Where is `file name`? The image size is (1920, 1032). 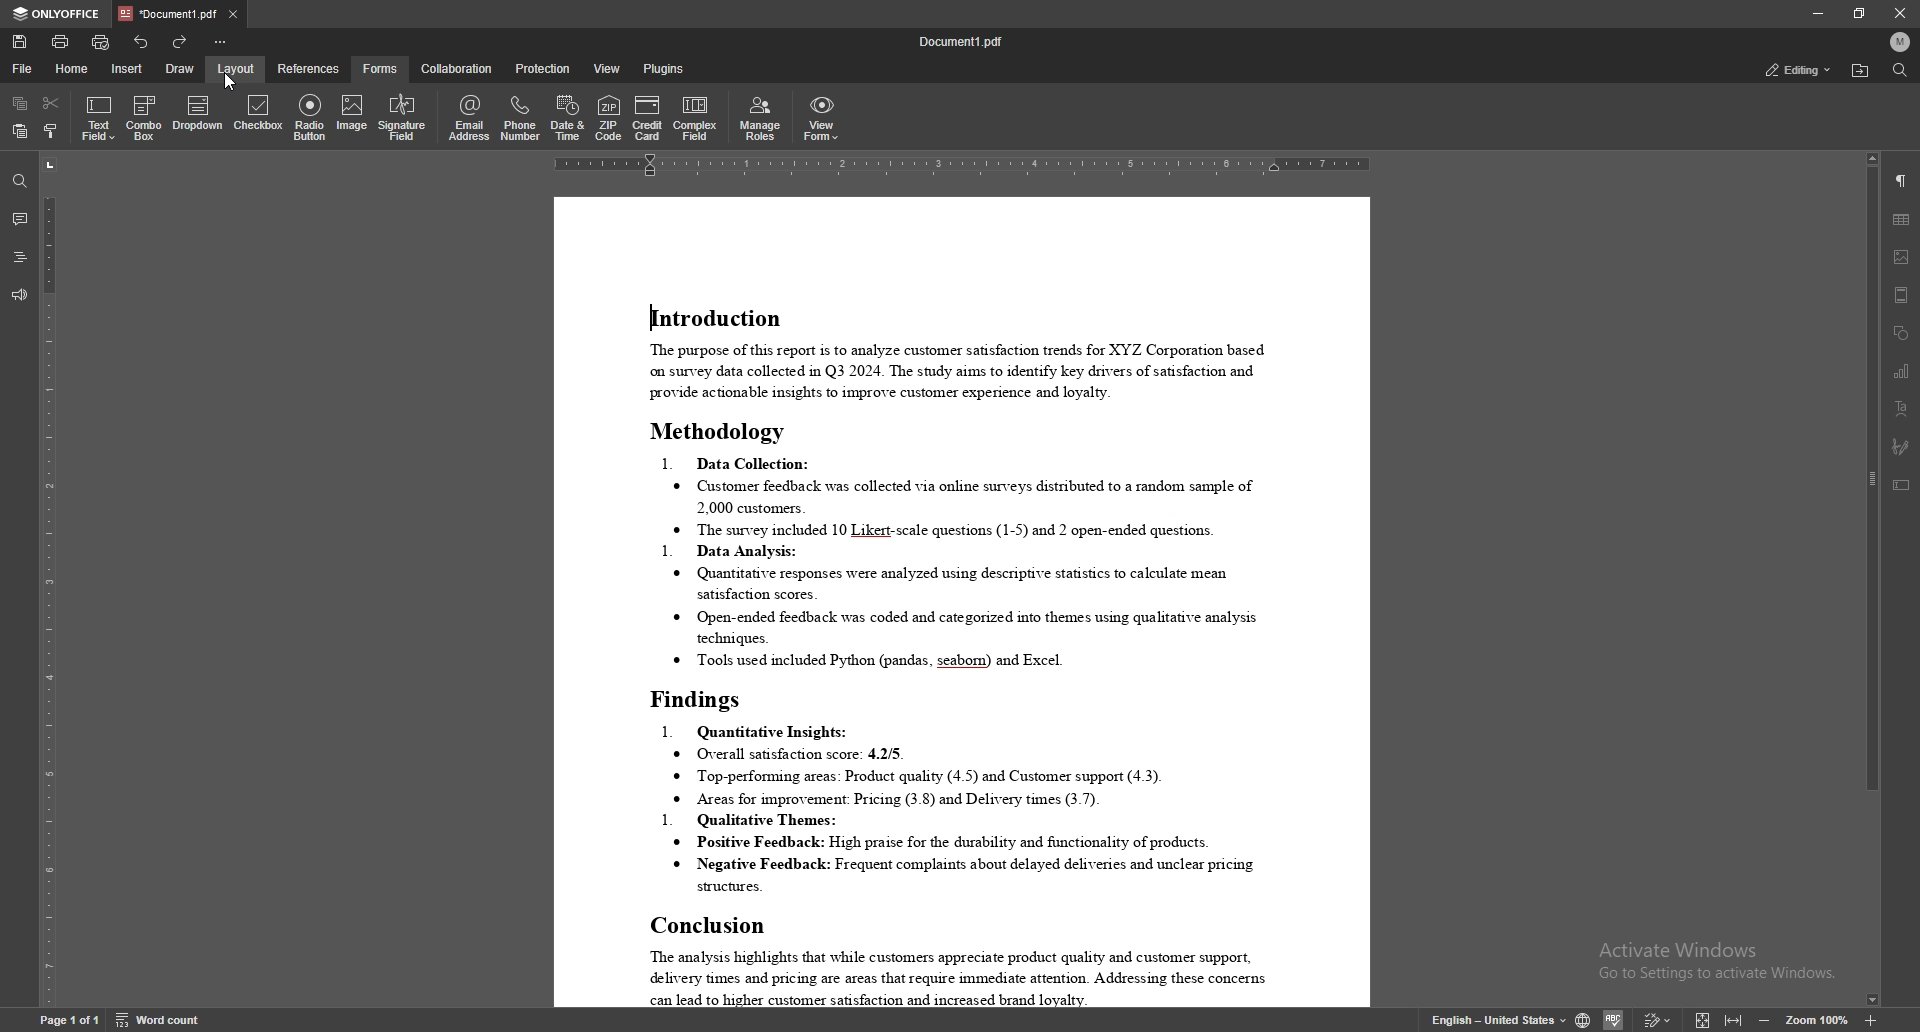 file name is located at coordinates (961, 39).